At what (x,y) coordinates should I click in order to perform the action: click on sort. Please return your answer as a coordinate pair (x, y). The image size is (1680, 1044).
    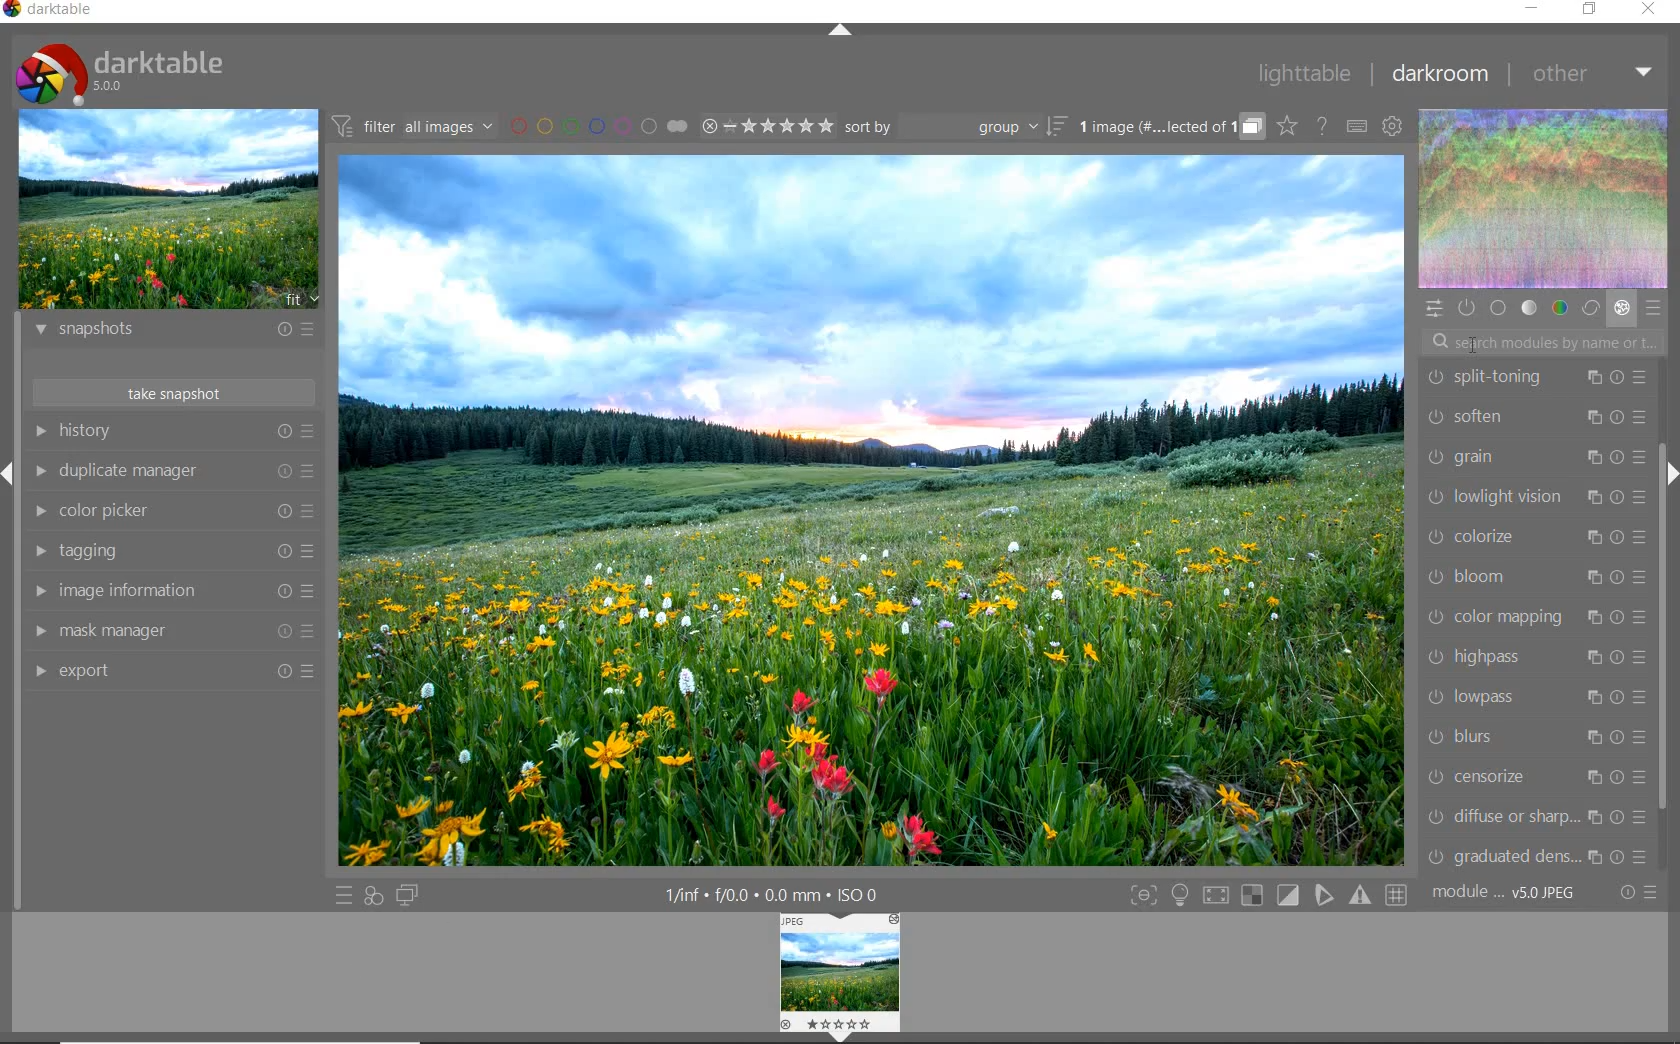
    Looking at the image, I should click on (954, 129).